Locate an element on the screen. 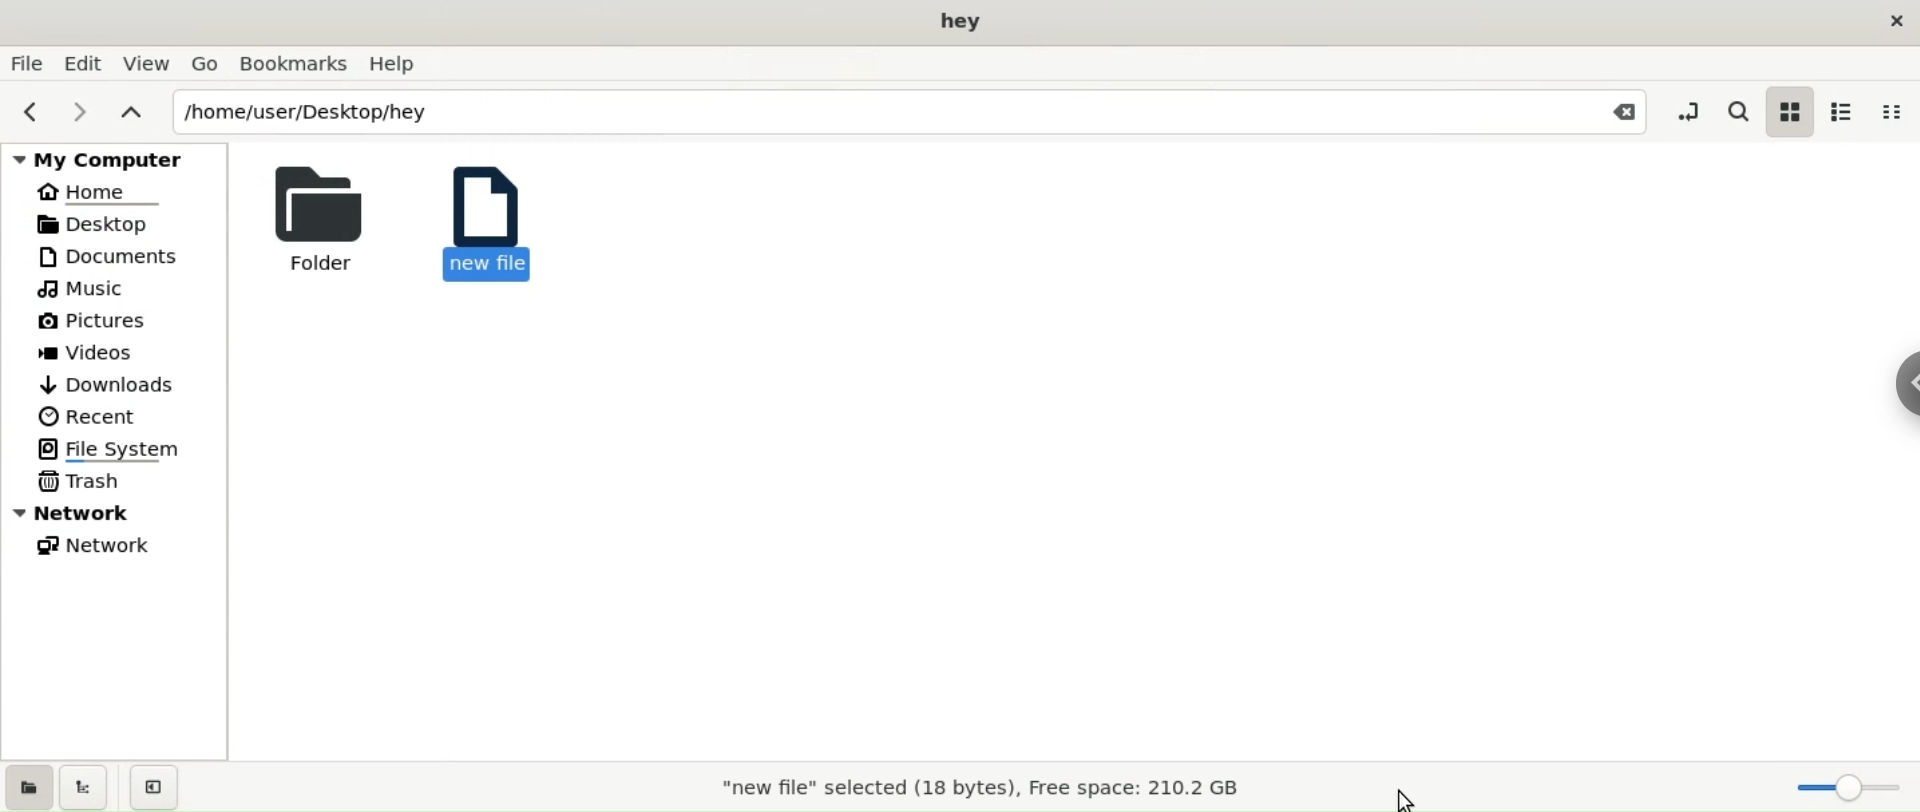 The height and width of the screenshot is (812, 1920). Network is located at coordinates (120, 512).